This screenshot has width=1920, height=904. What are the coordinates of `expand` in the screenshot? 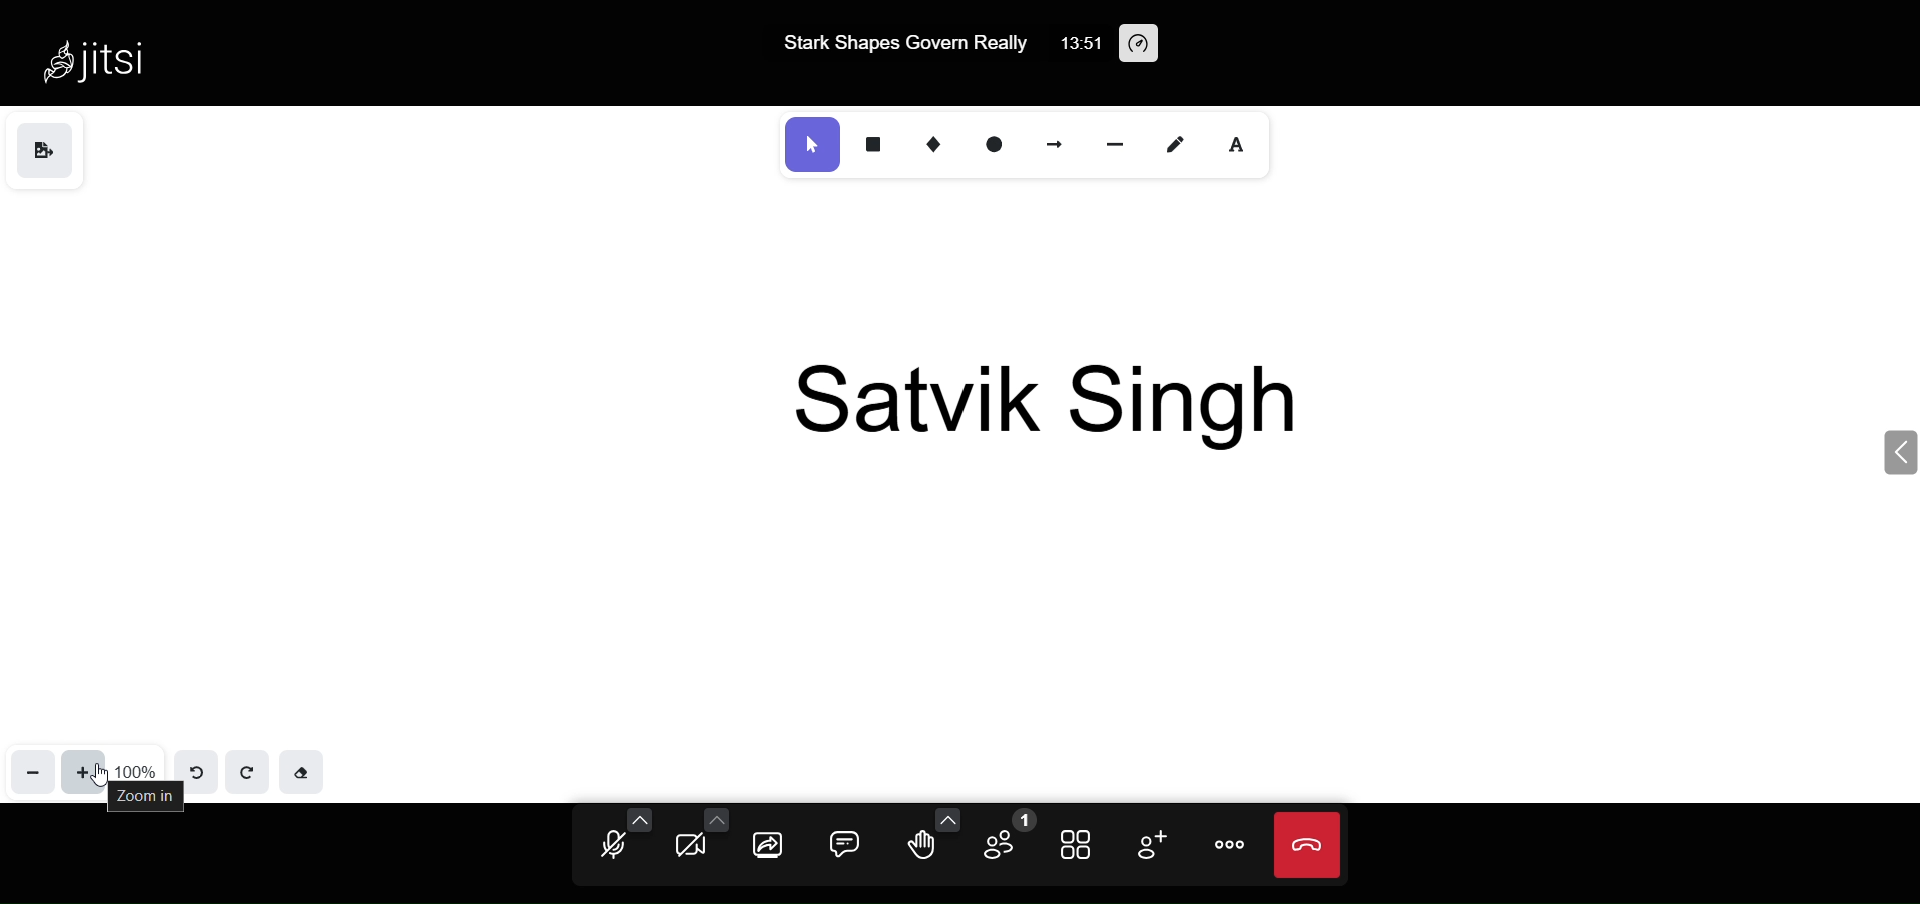 It's located at (1892, 452).